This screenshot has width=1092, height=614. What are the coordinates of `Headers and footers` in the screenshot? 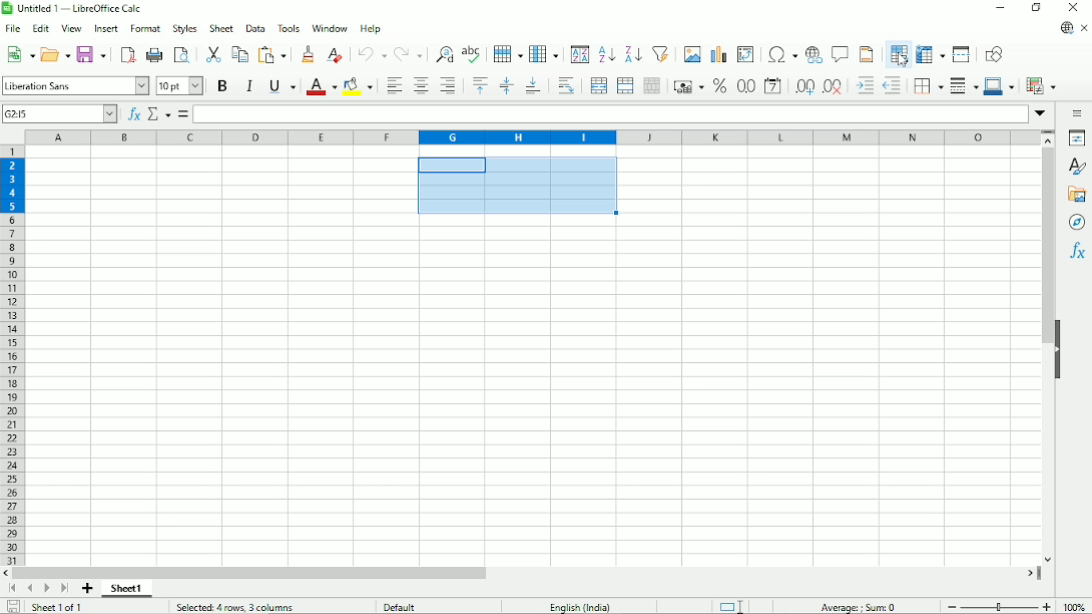 It's located at (866, 53).